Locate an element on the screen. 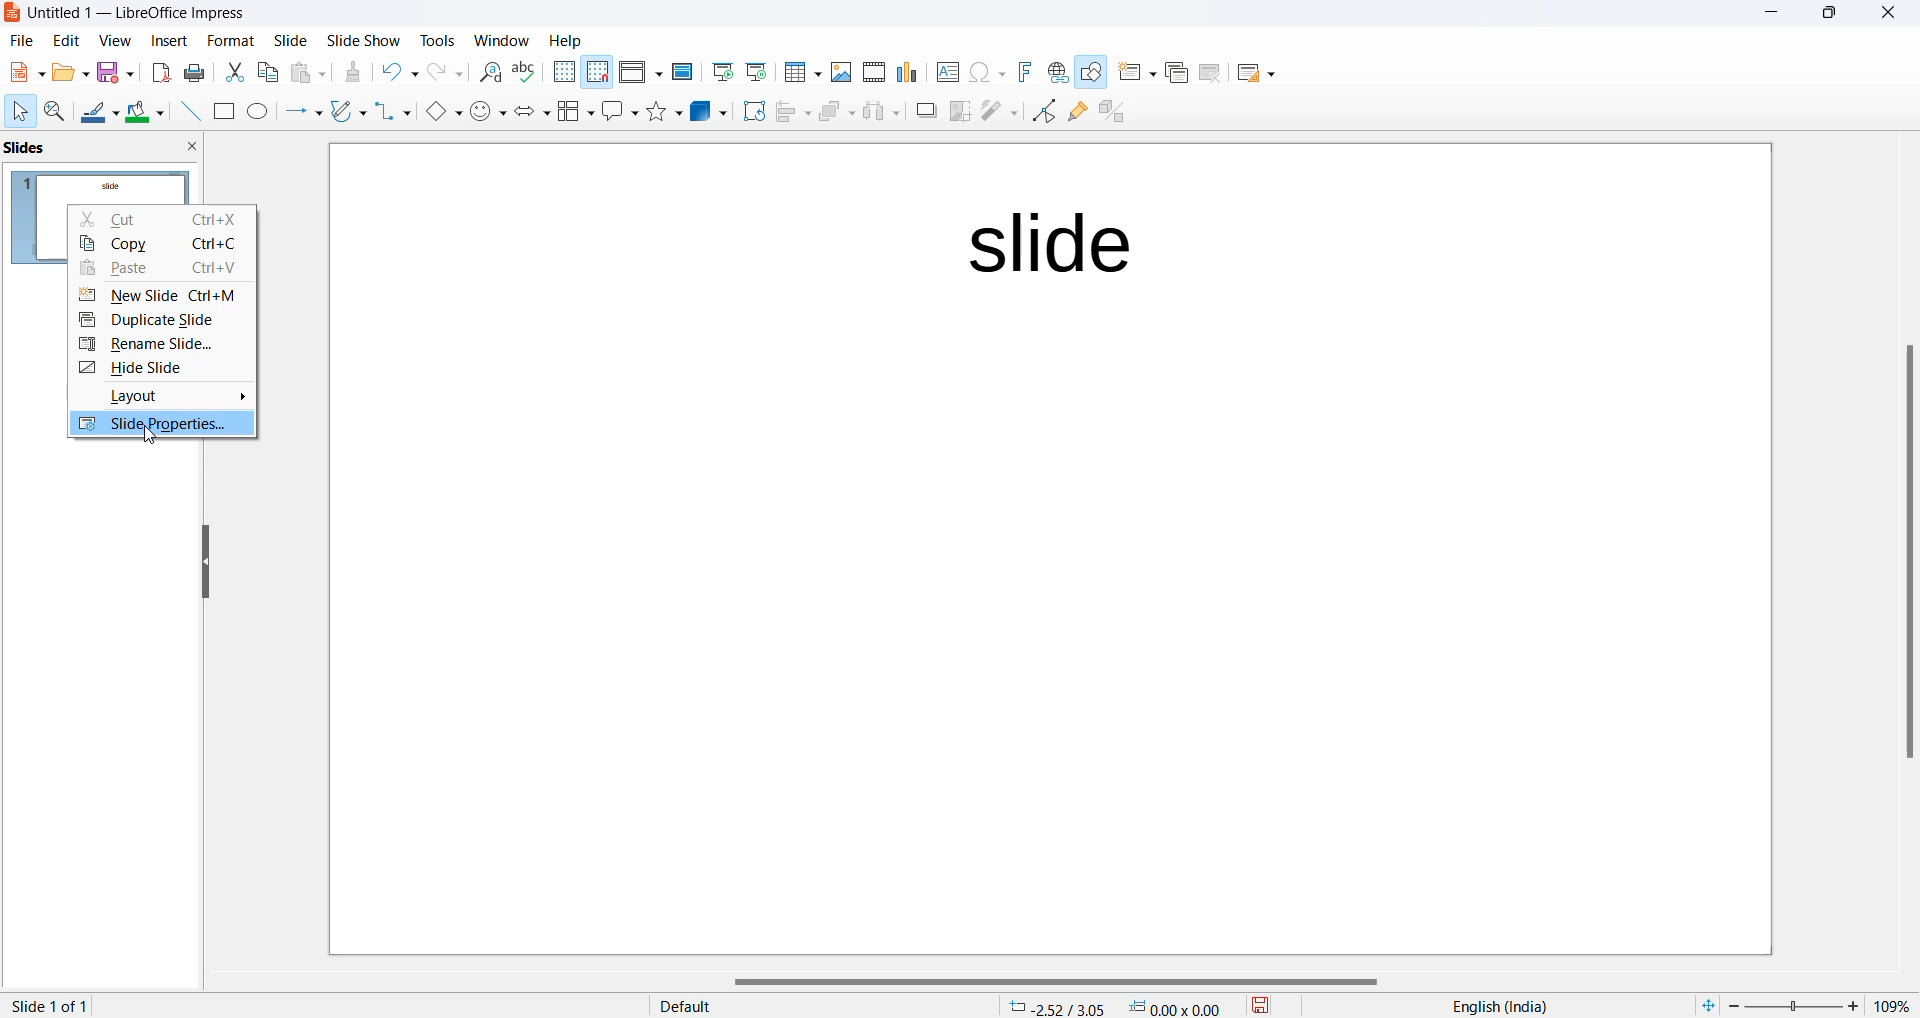 Image resolution: width=1920 pixels, height=1018 pixels. slide is located at coordinates (293, 41).